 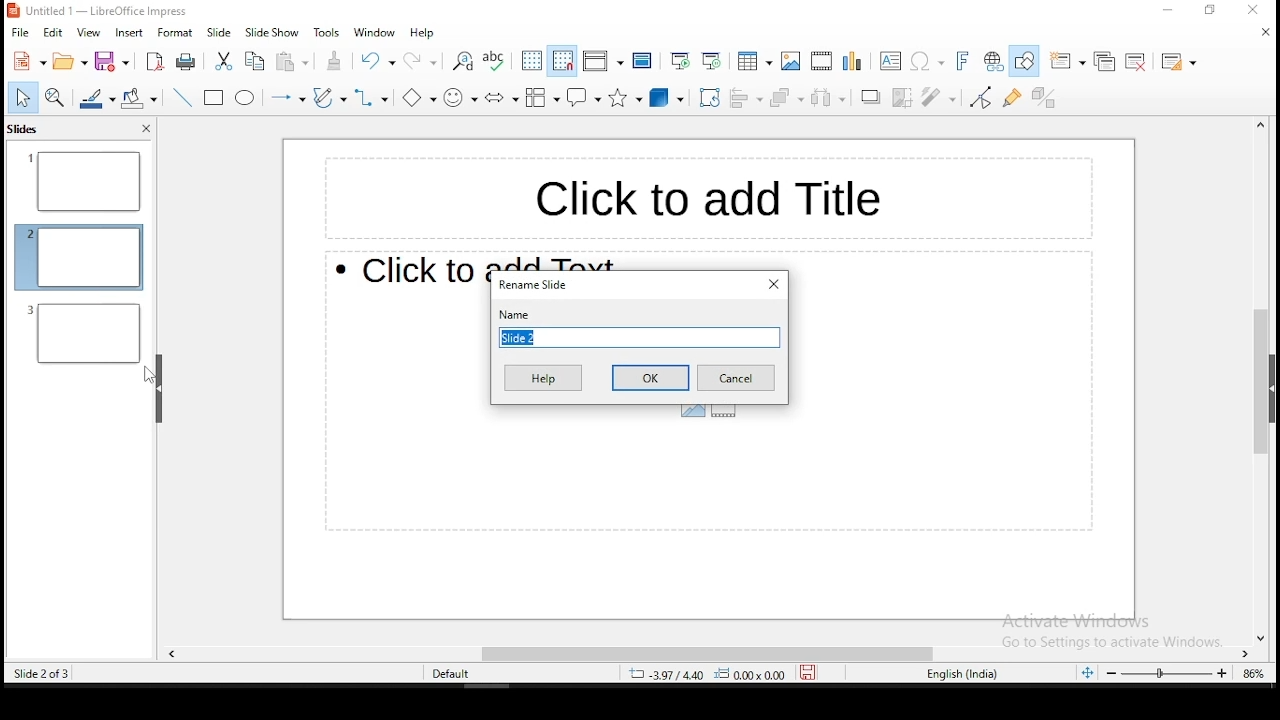 I want to click on spell check, so click(x=494, y=62).